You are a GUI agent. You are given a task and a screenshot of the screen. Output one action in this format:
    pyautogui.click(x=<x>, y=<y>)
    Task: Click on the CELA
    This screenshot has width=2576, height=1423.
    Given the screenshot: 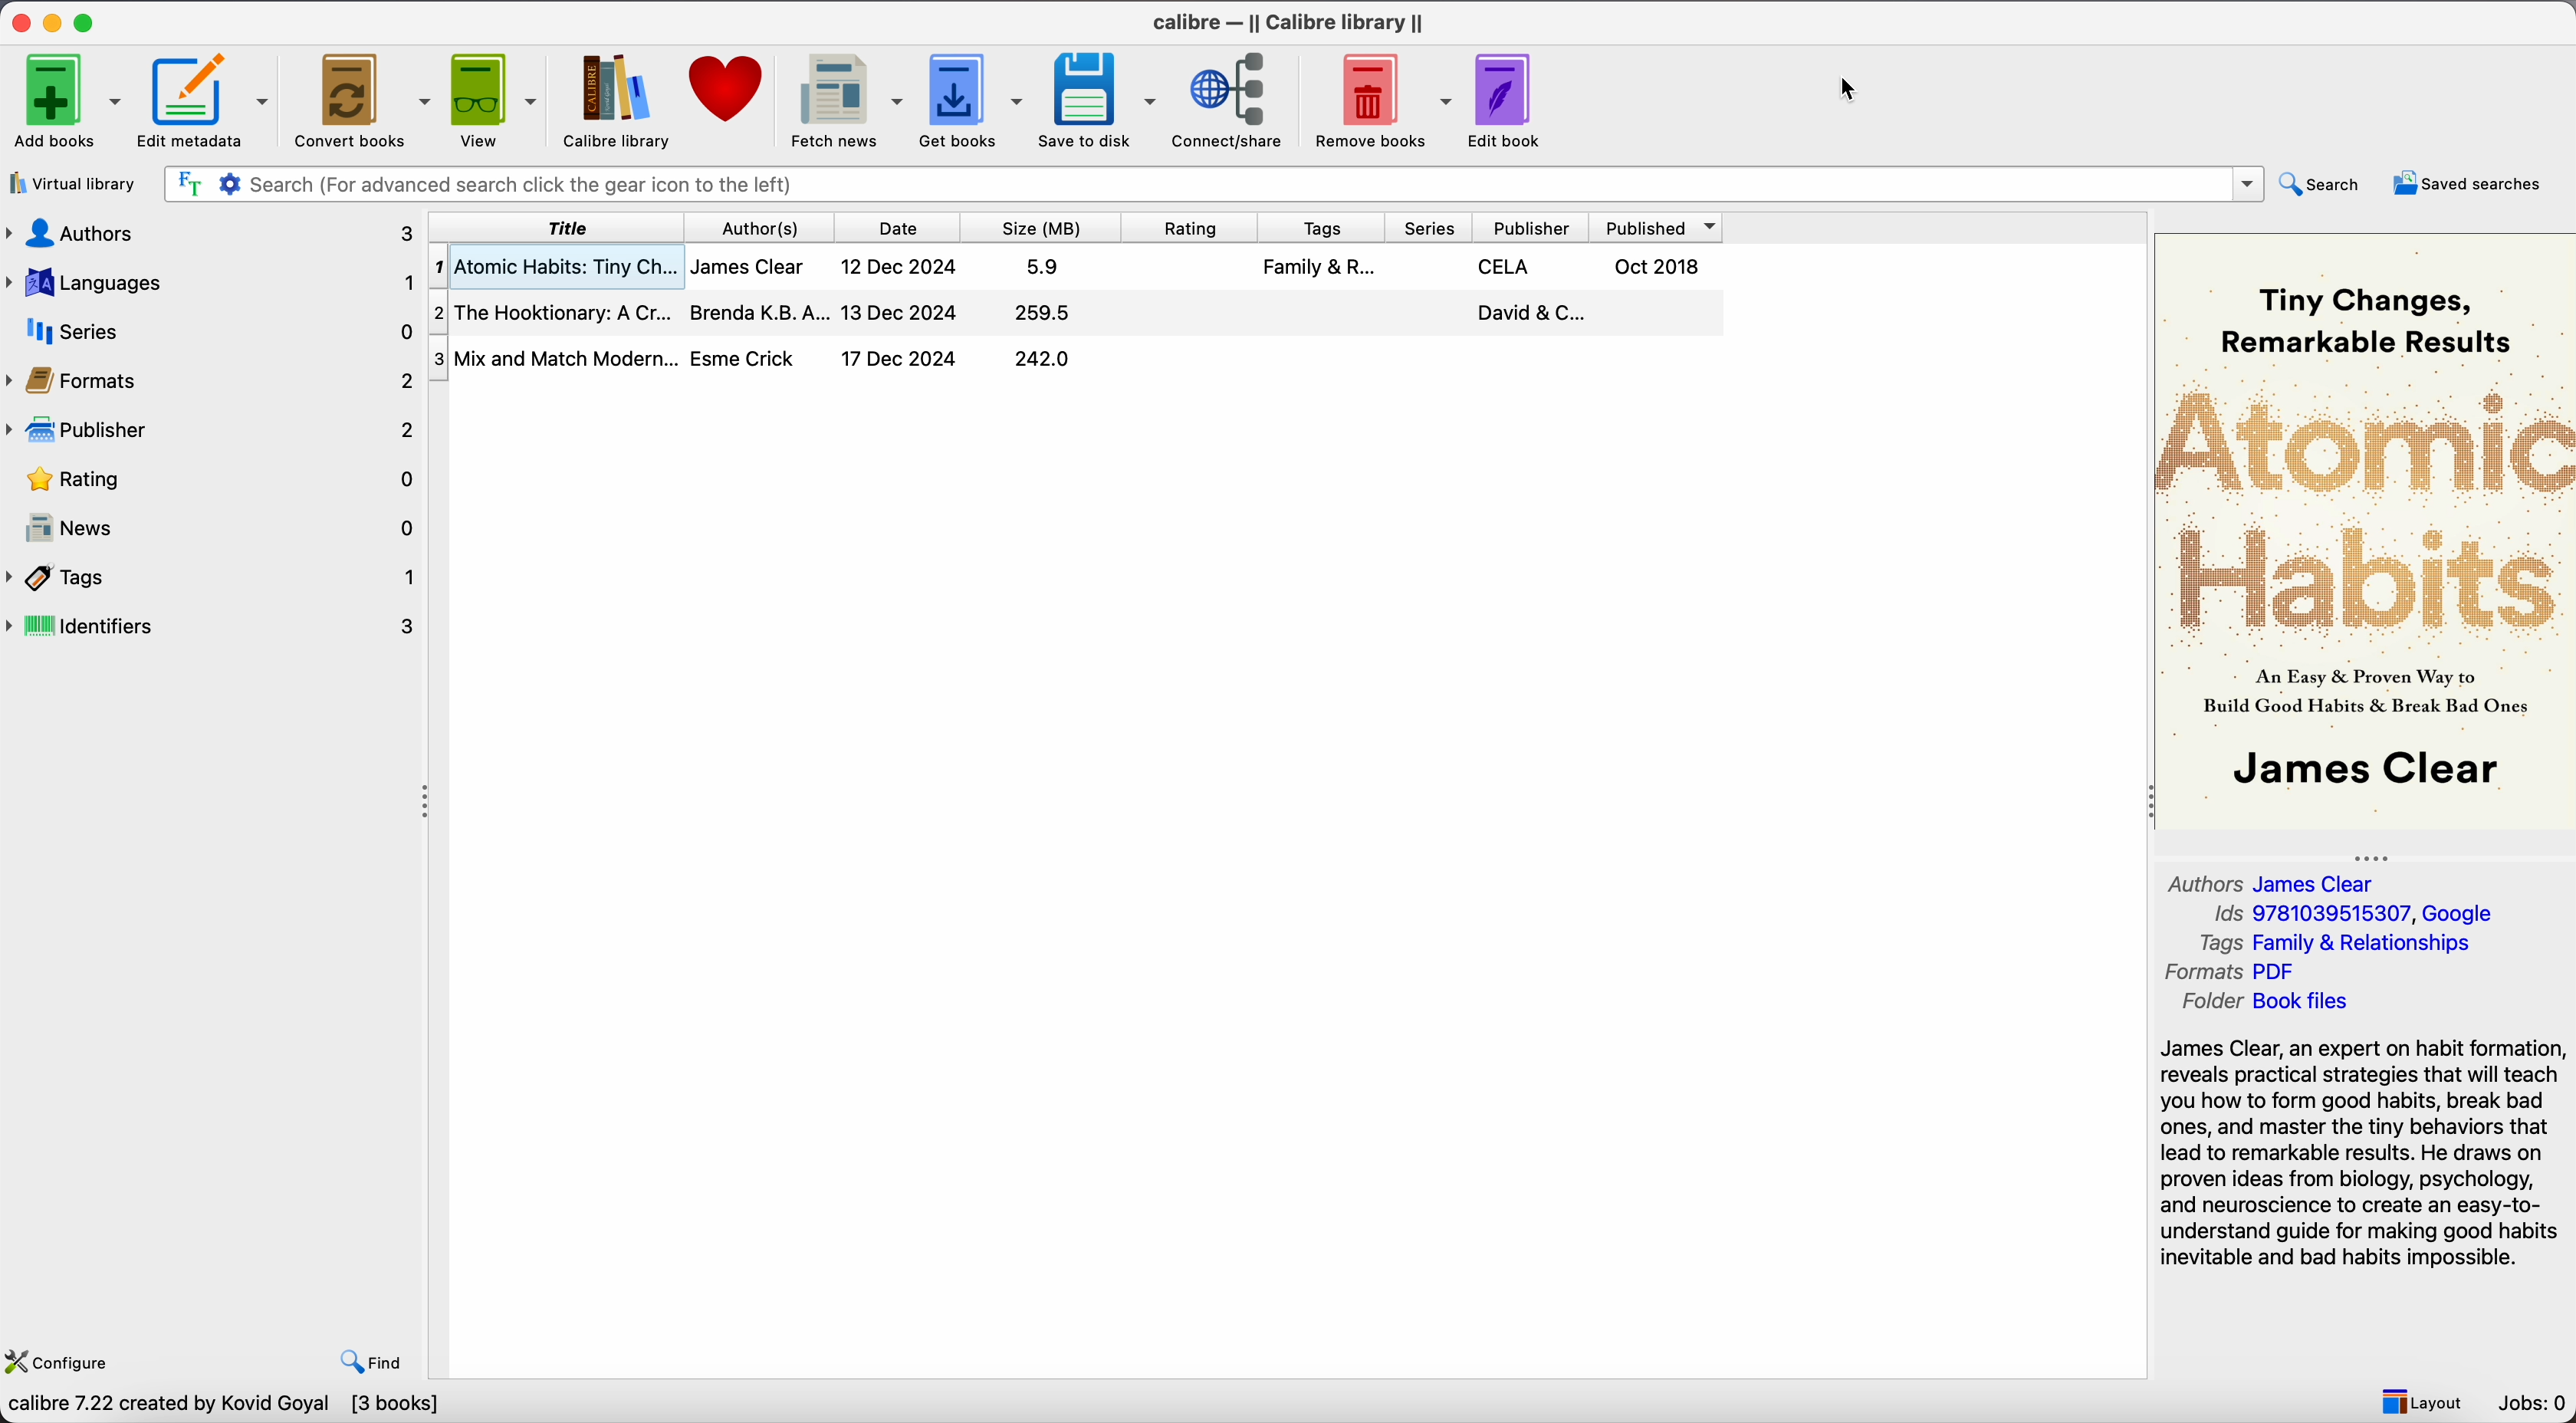 What is the action you would take?
    pyautogui.click(x=1506, y=267)
    